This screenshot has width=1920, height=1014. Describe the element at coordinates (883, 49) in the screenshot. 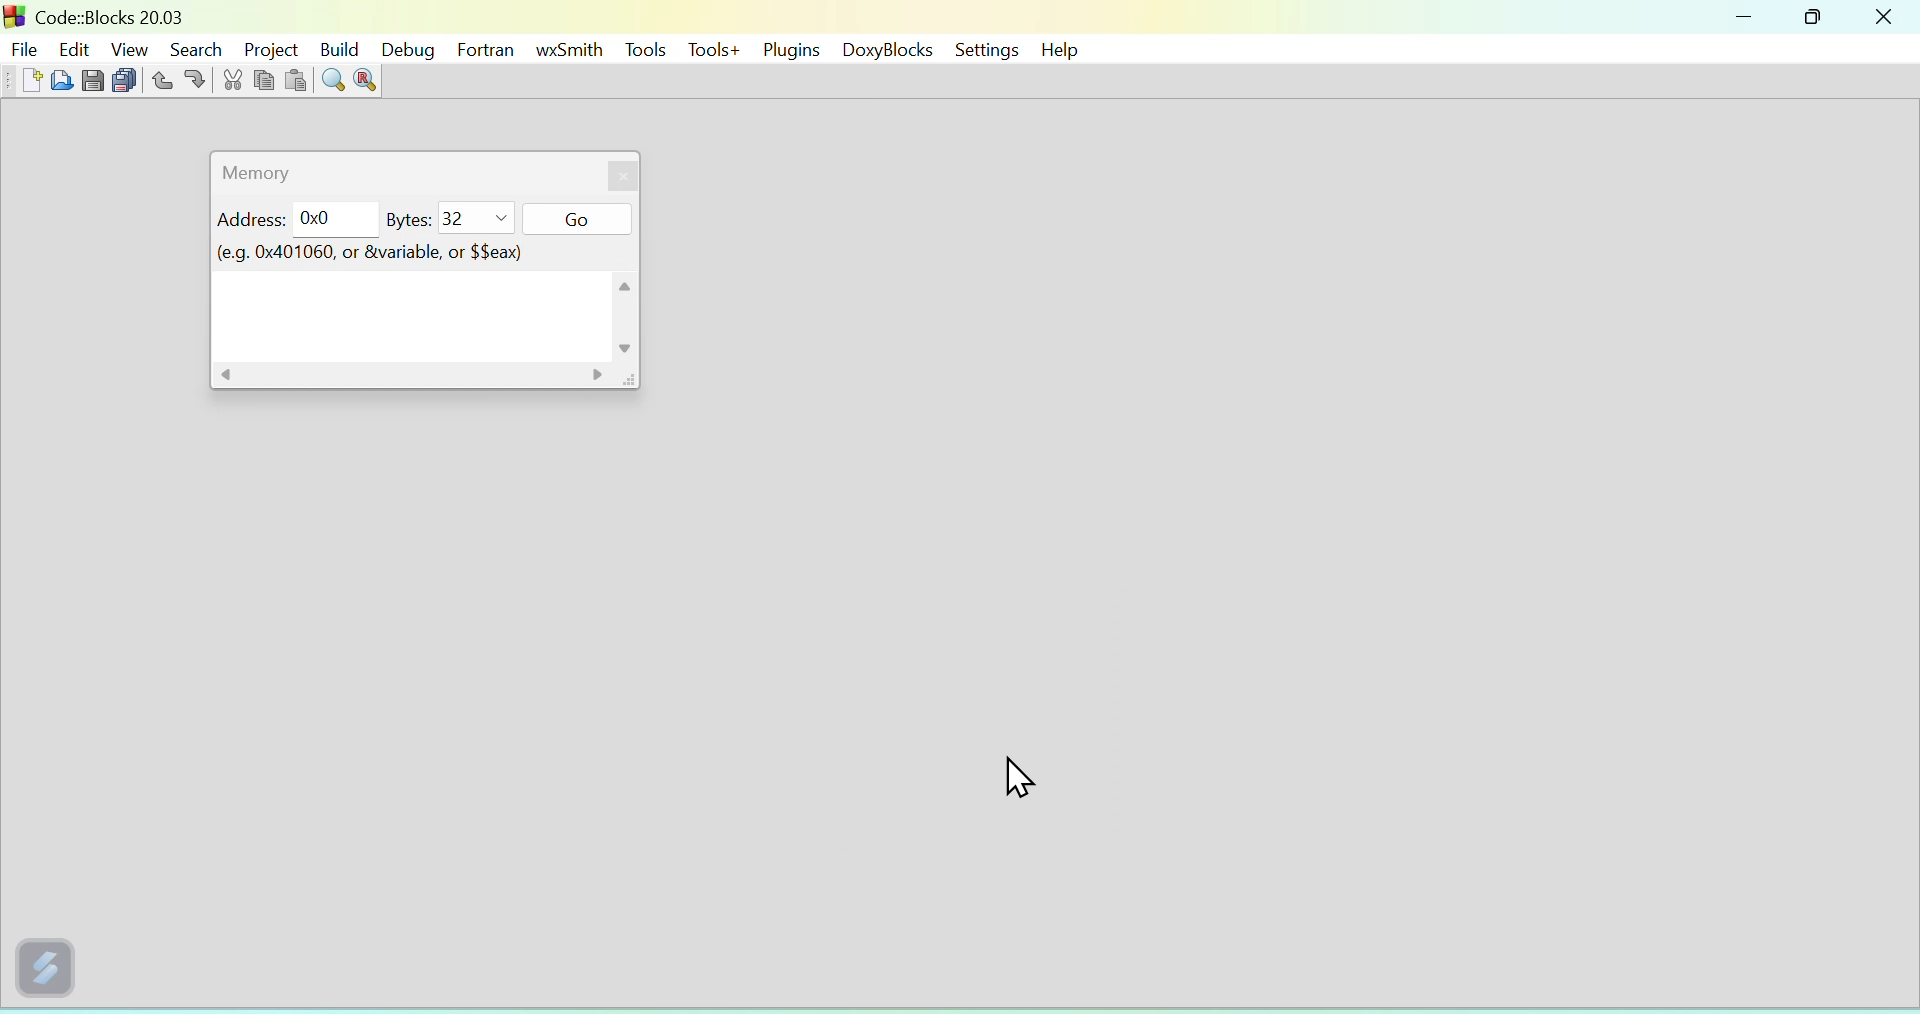

I see `DoxyBlocks` at that location.